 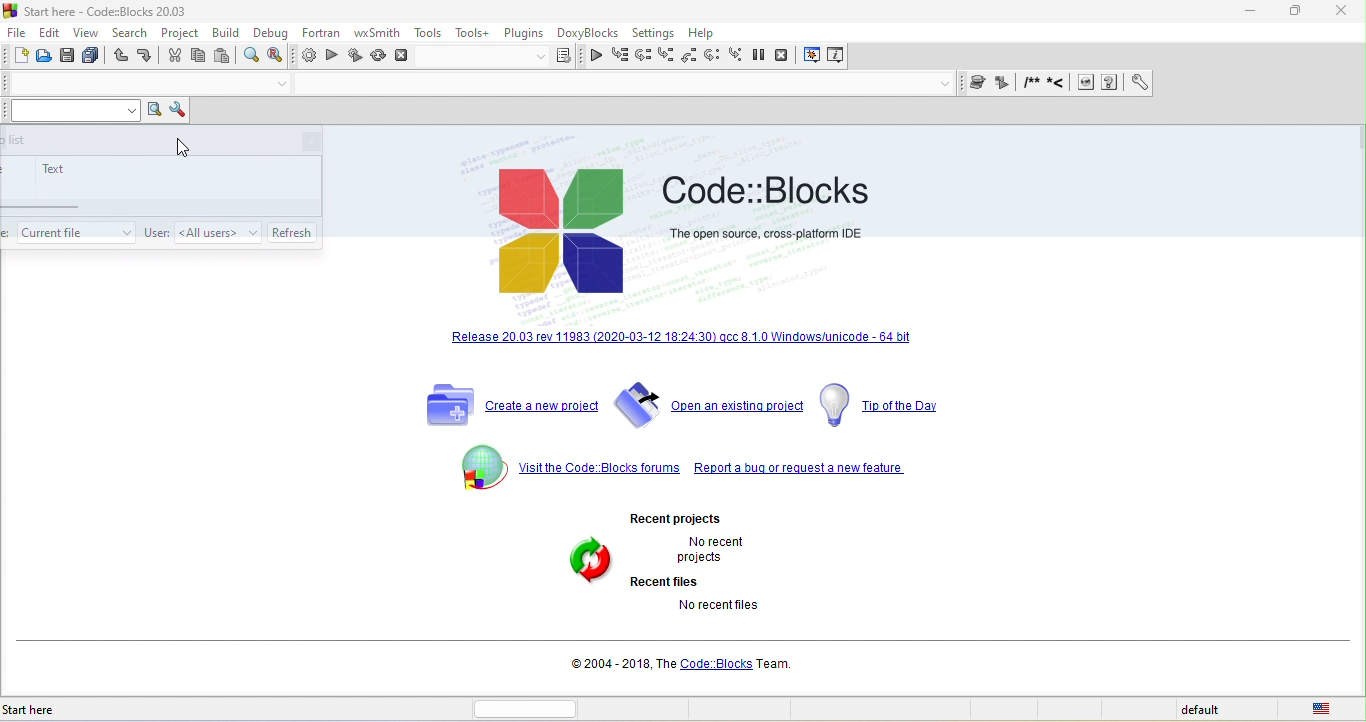 What do you see at coordinates (620, 56) in the screenshot?
I see `run to cursor` at bounding box center [620, 56].